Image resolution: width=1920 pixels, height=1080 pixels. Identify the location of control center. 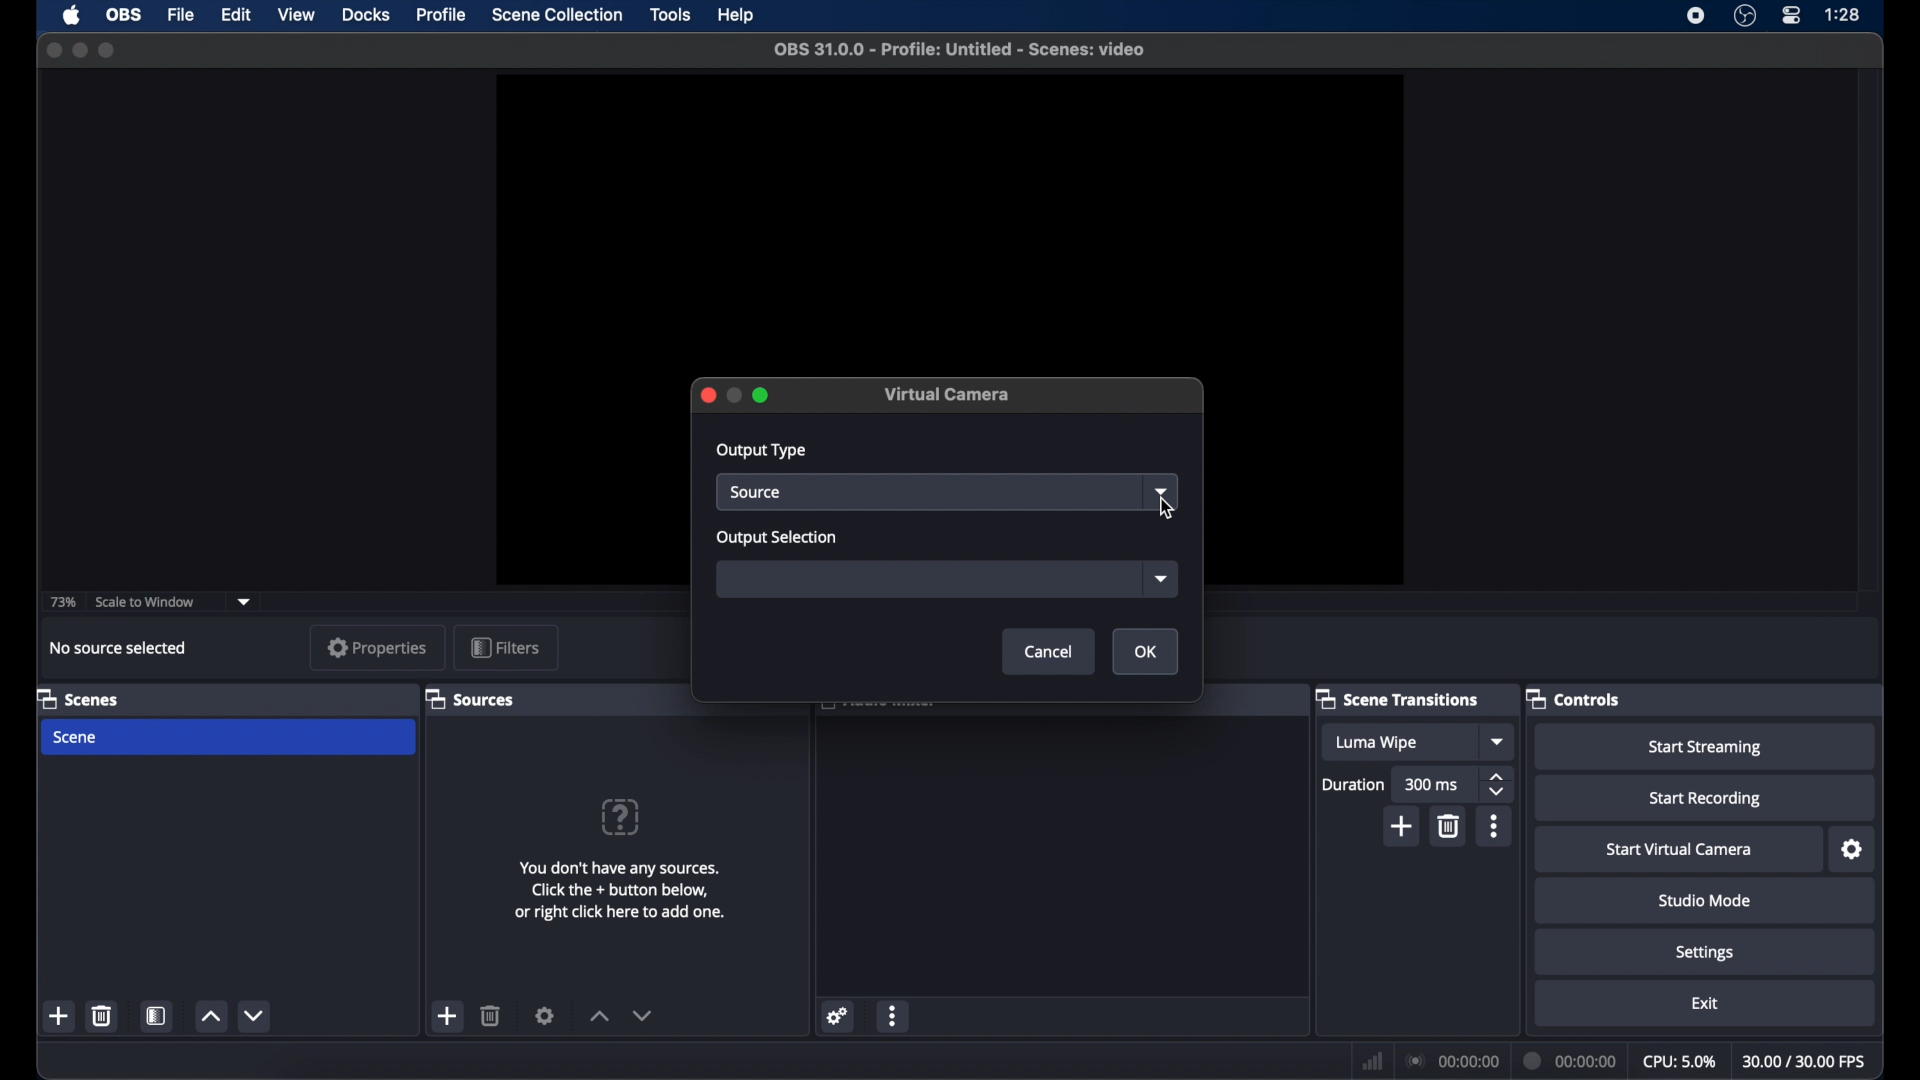
(1792, 16).